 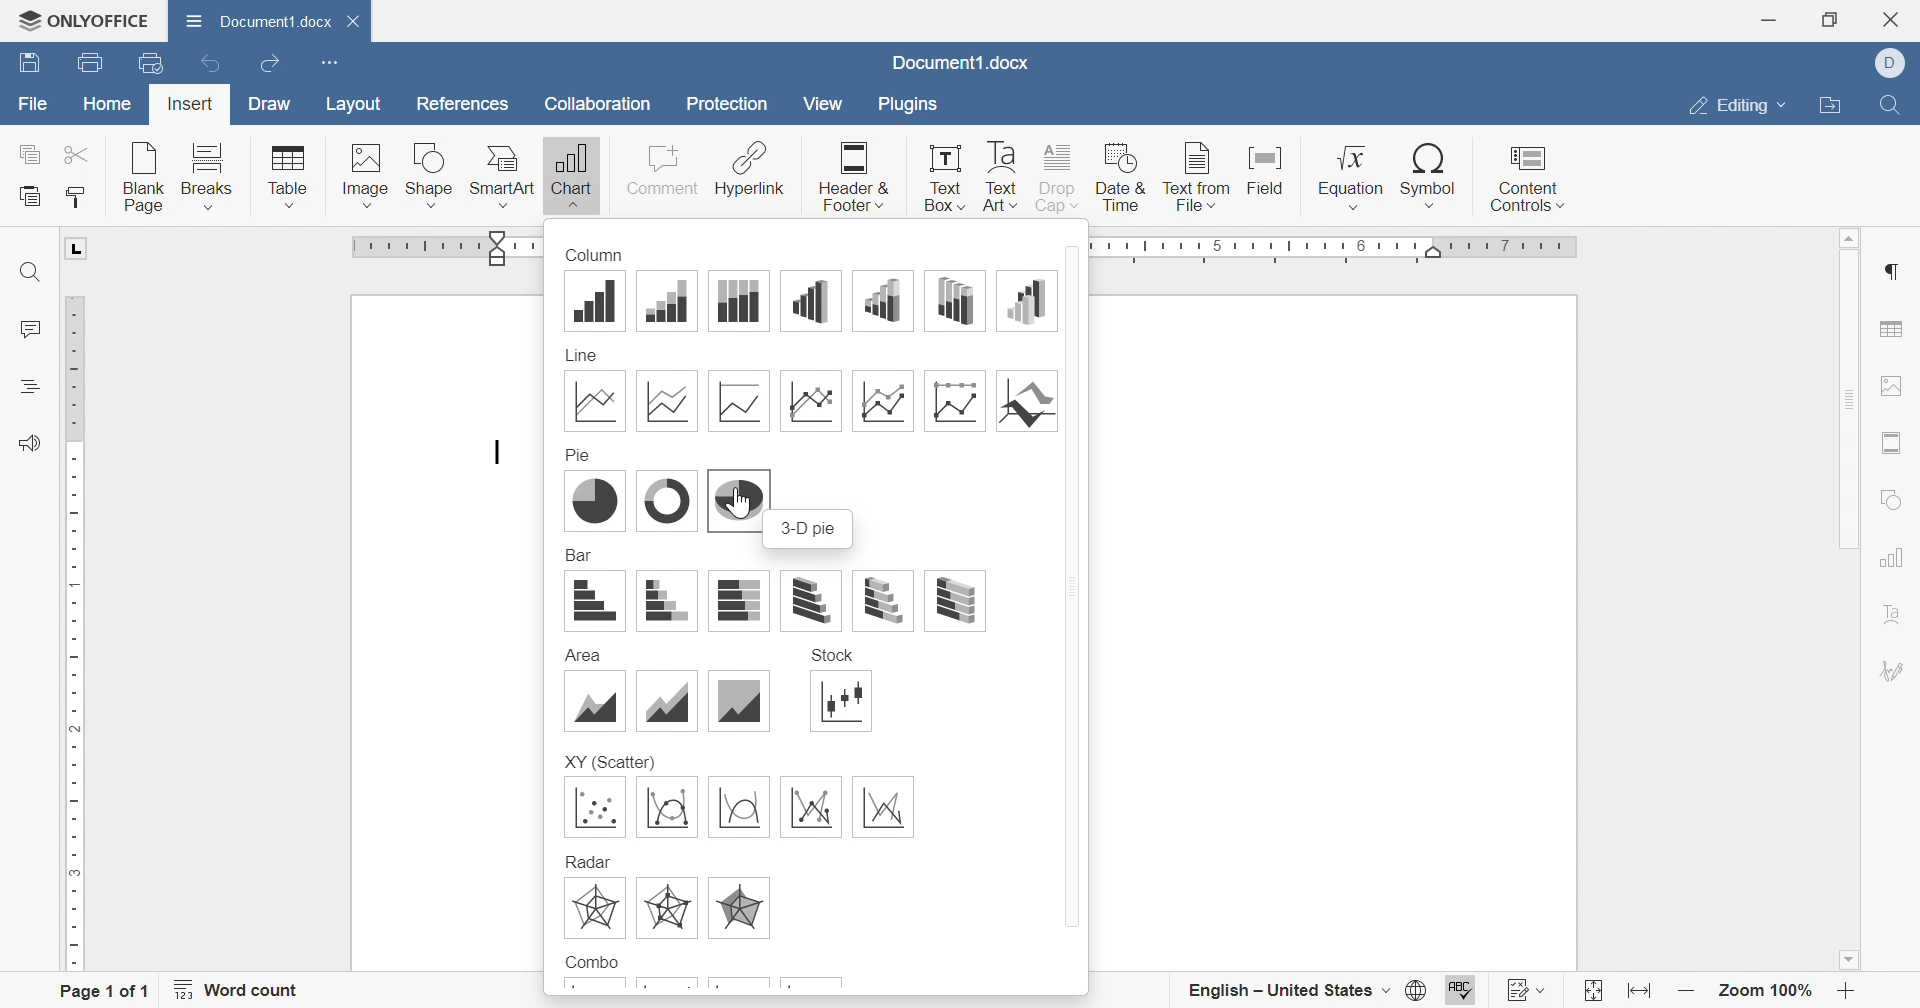 I want to click on cursor, so click(x=746, y=511).